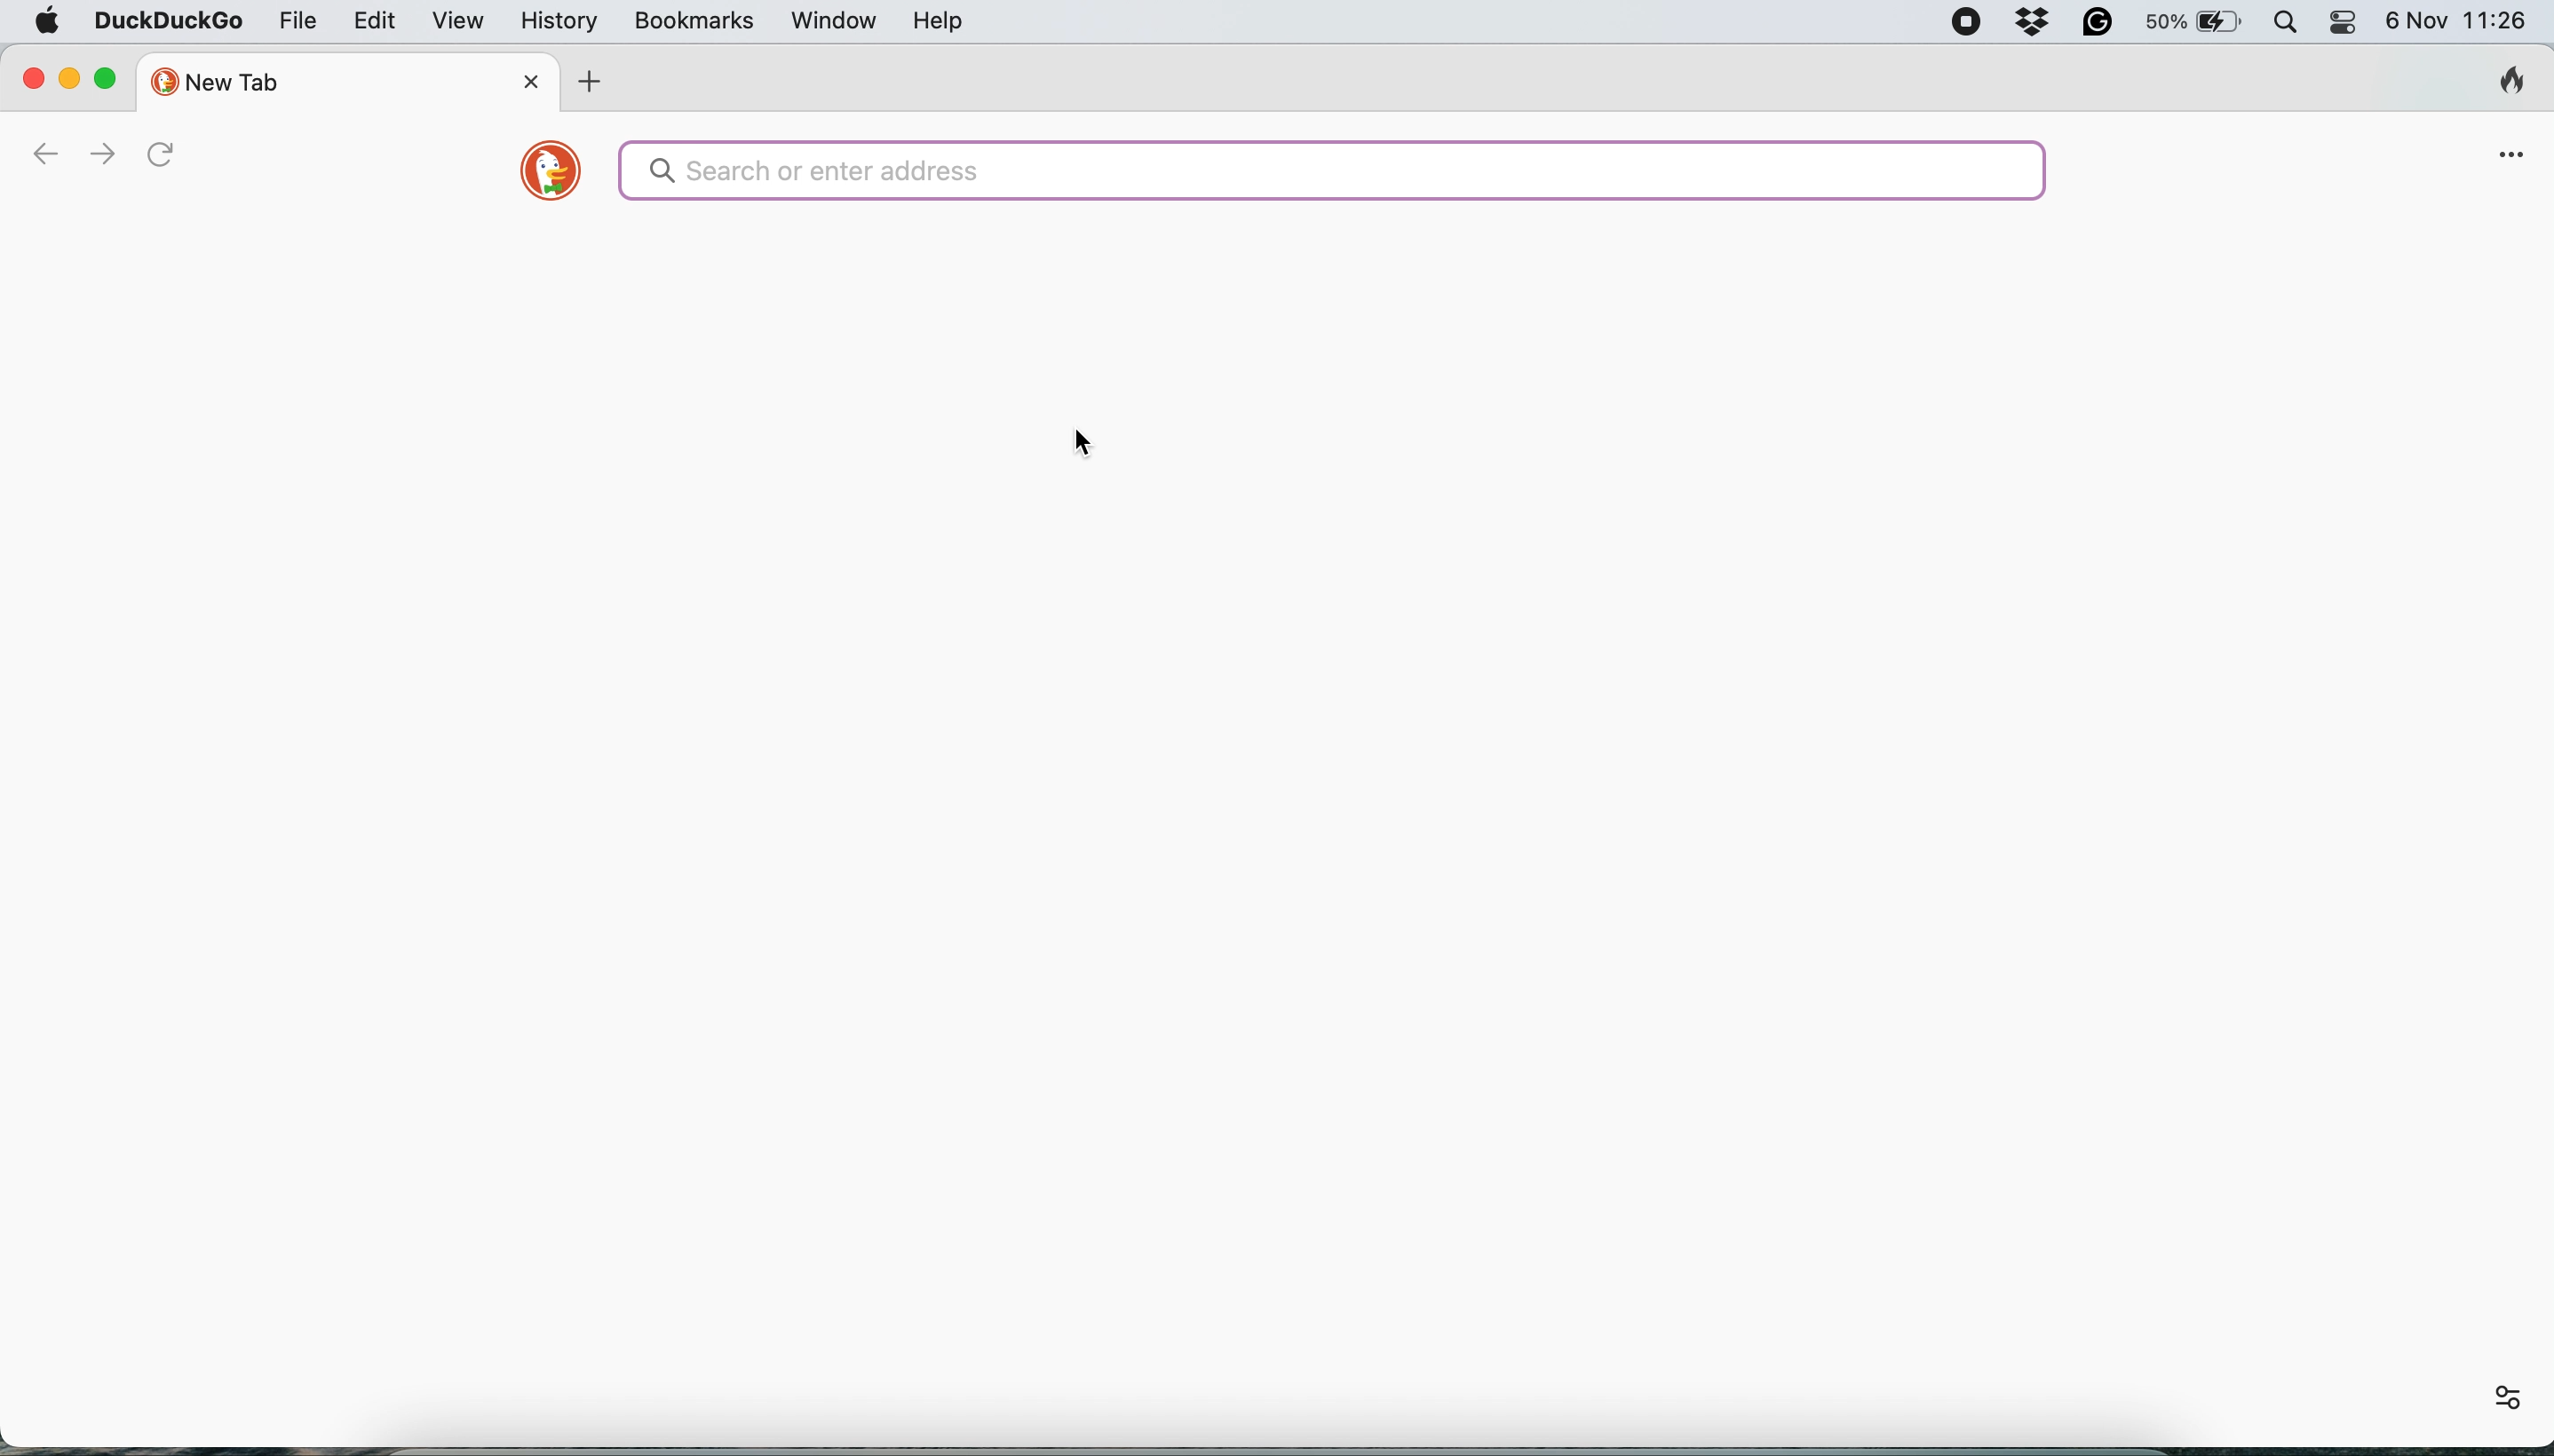 Image resolution: width=2554 pixels, height=1456 pixels. Describe the element at coordinates (554, 21) in the screenshot. I see `history` at that location.